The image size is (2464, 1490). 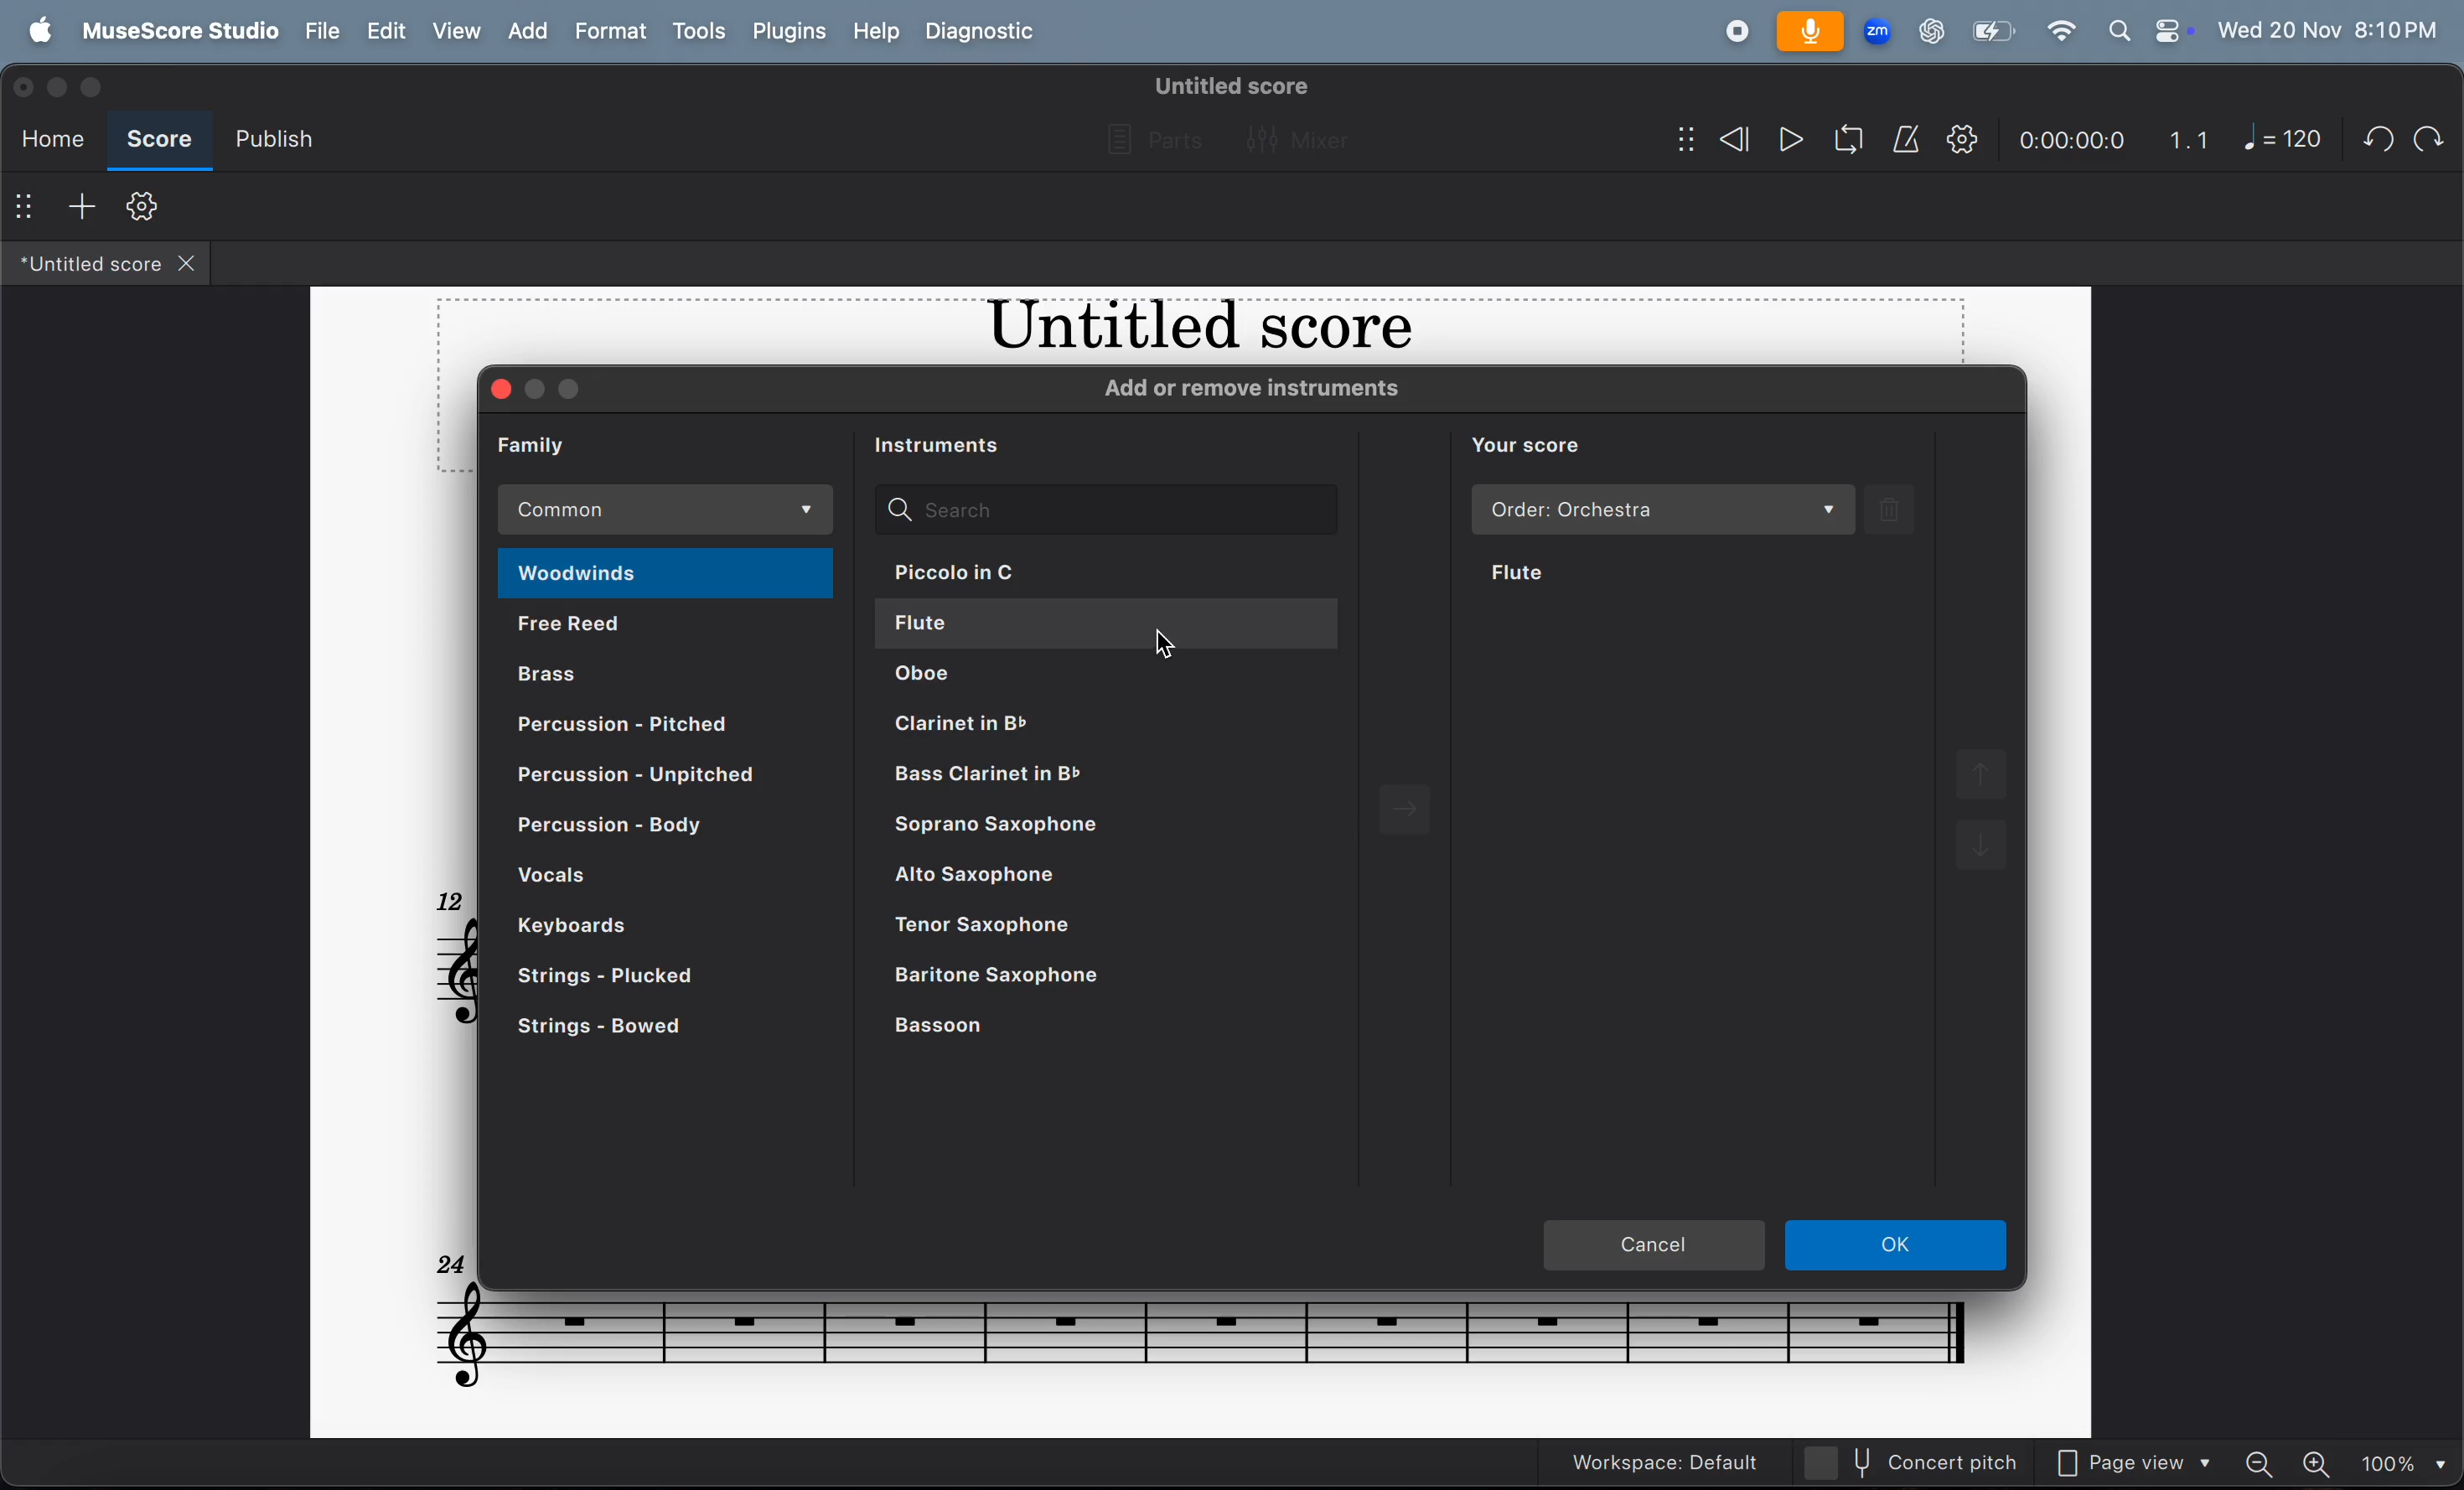 I want to click on apple menu, so click(x=41, y=30).